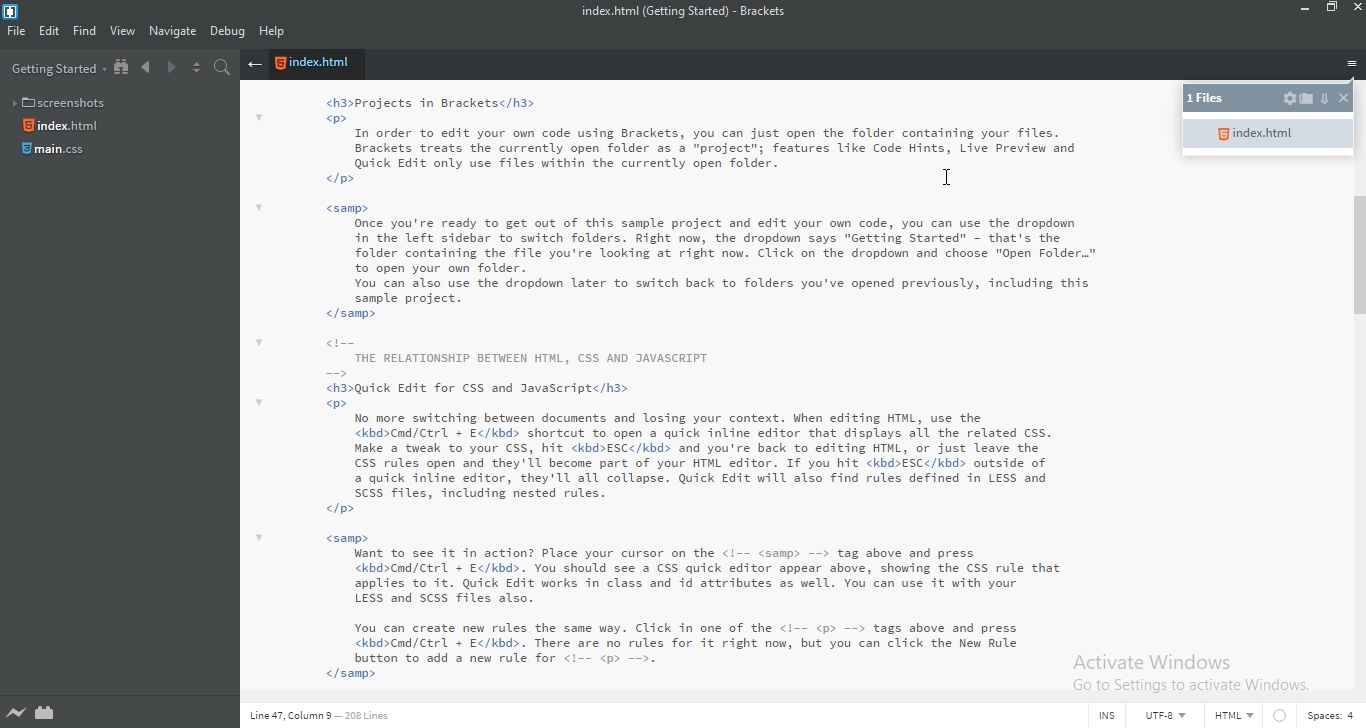 Image resolution: width=1366 pixels, height=728 pixels. What do you see at coordinates (172, 31) in the screenshot?
I see `Navigate` at bounding box center [172, 31].